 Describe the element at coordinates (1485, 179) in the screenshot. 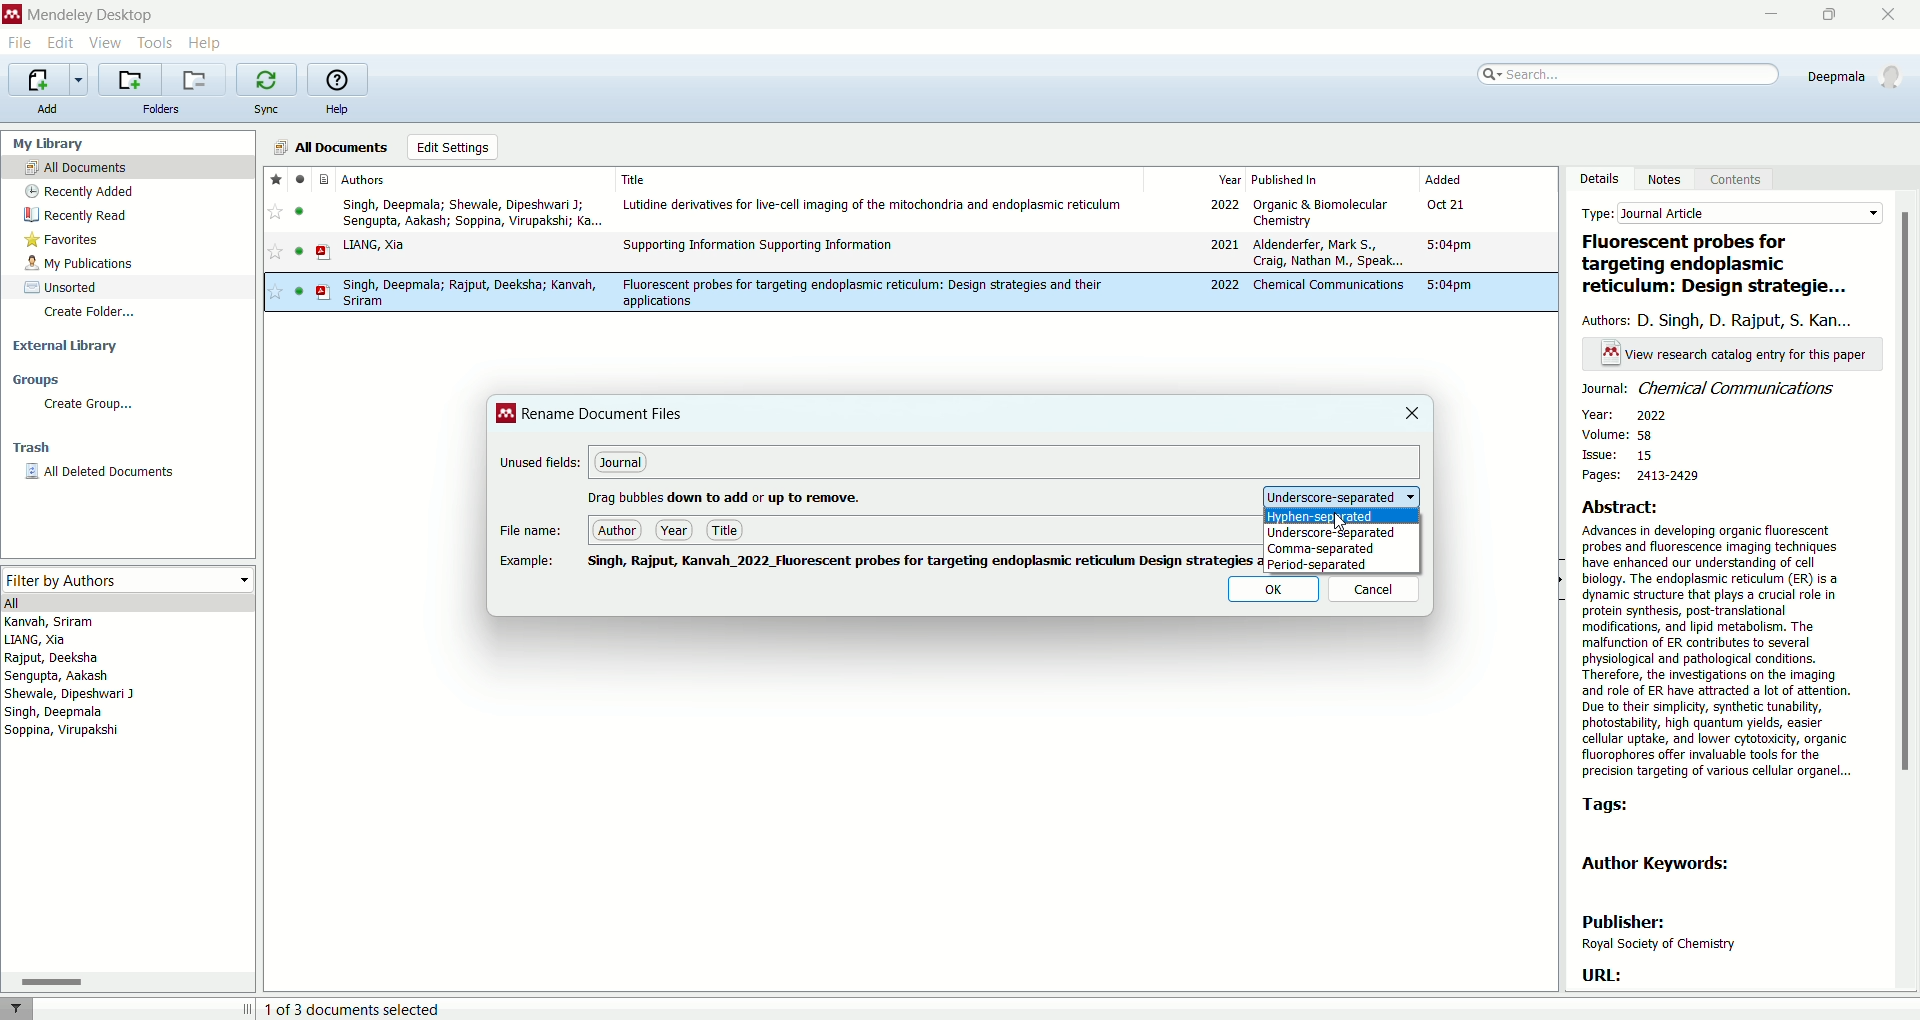

I see `added` at that location.